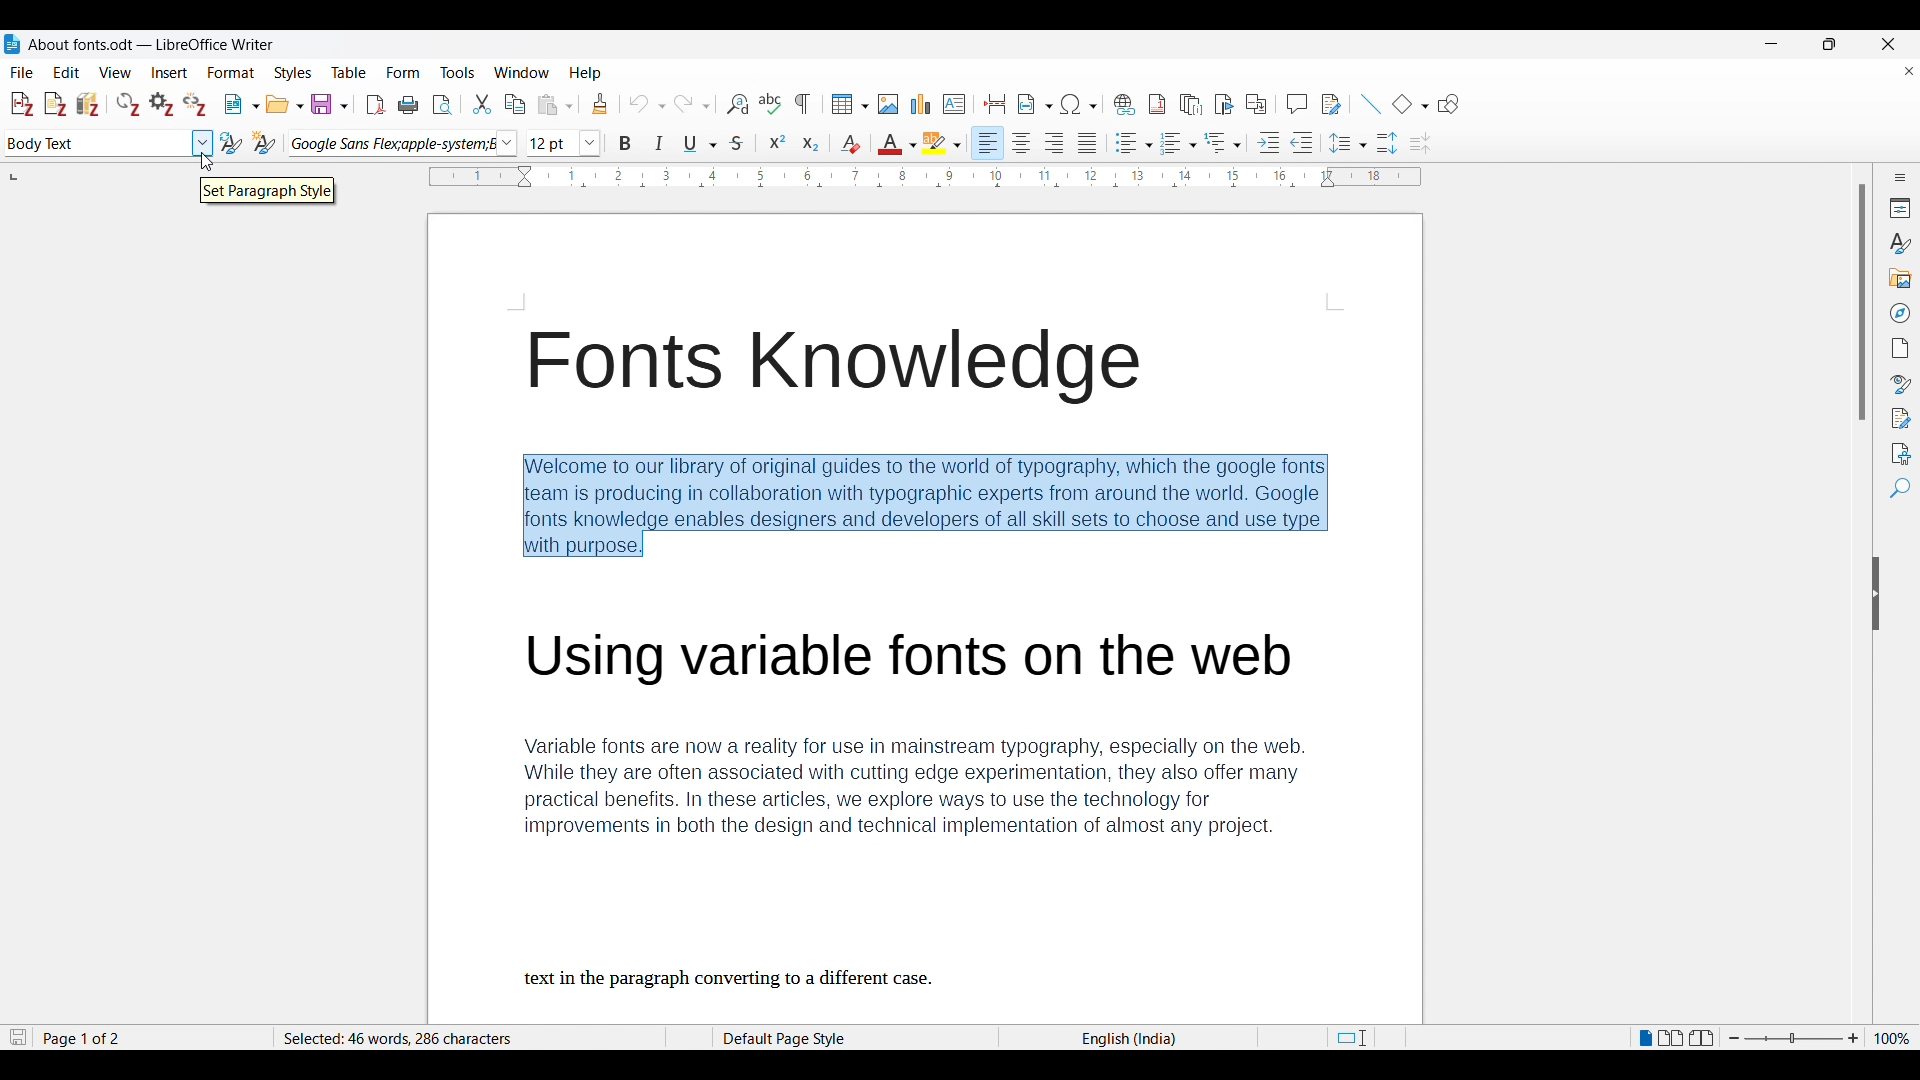 This screenshot has height=1080, width=1920. Describe the element at coordinates (232, 72) in the screenshot. I see `Format menu` at that location.